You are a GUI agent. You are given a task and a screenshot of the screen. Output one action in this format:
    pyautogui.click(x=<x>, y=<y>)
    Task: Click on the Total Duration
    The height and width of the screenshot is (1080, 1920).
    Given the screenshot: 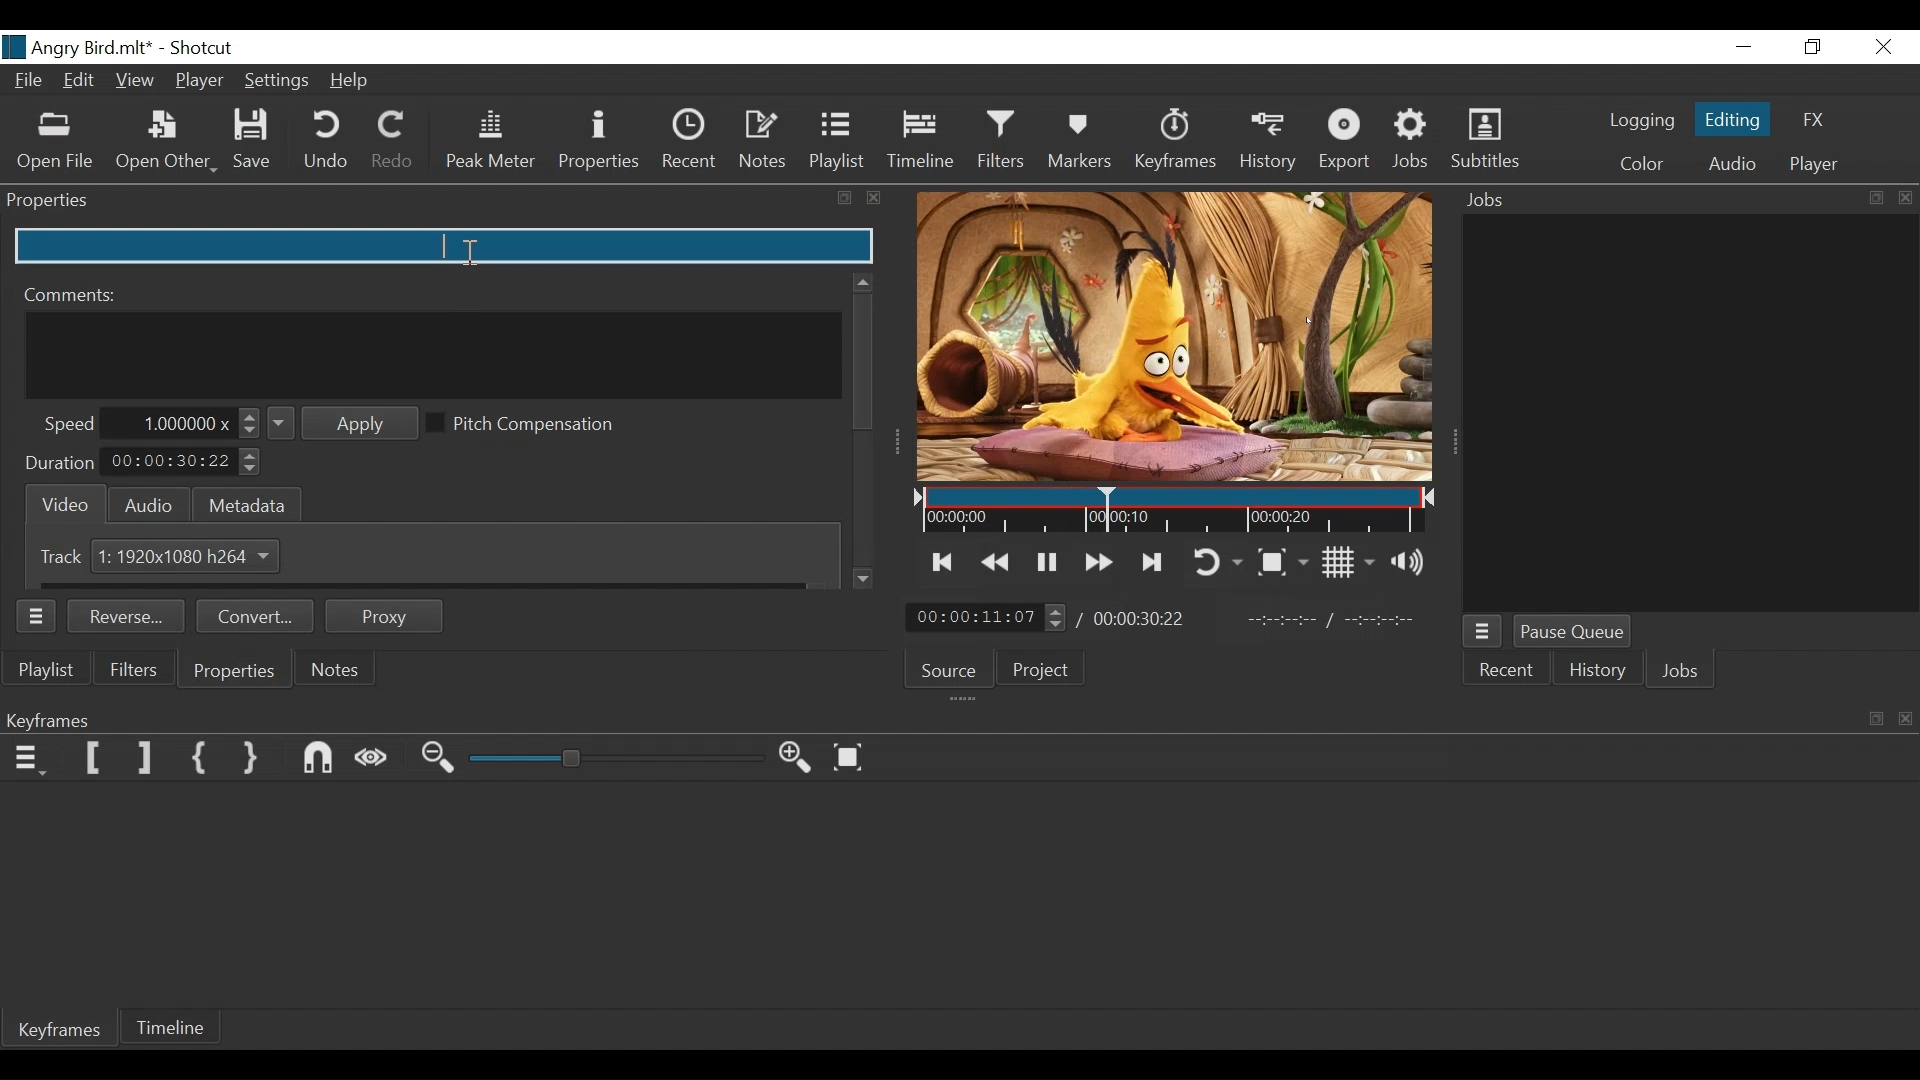 What is the action you would take?
    pyautogui.click(x=1142, y=621)
    